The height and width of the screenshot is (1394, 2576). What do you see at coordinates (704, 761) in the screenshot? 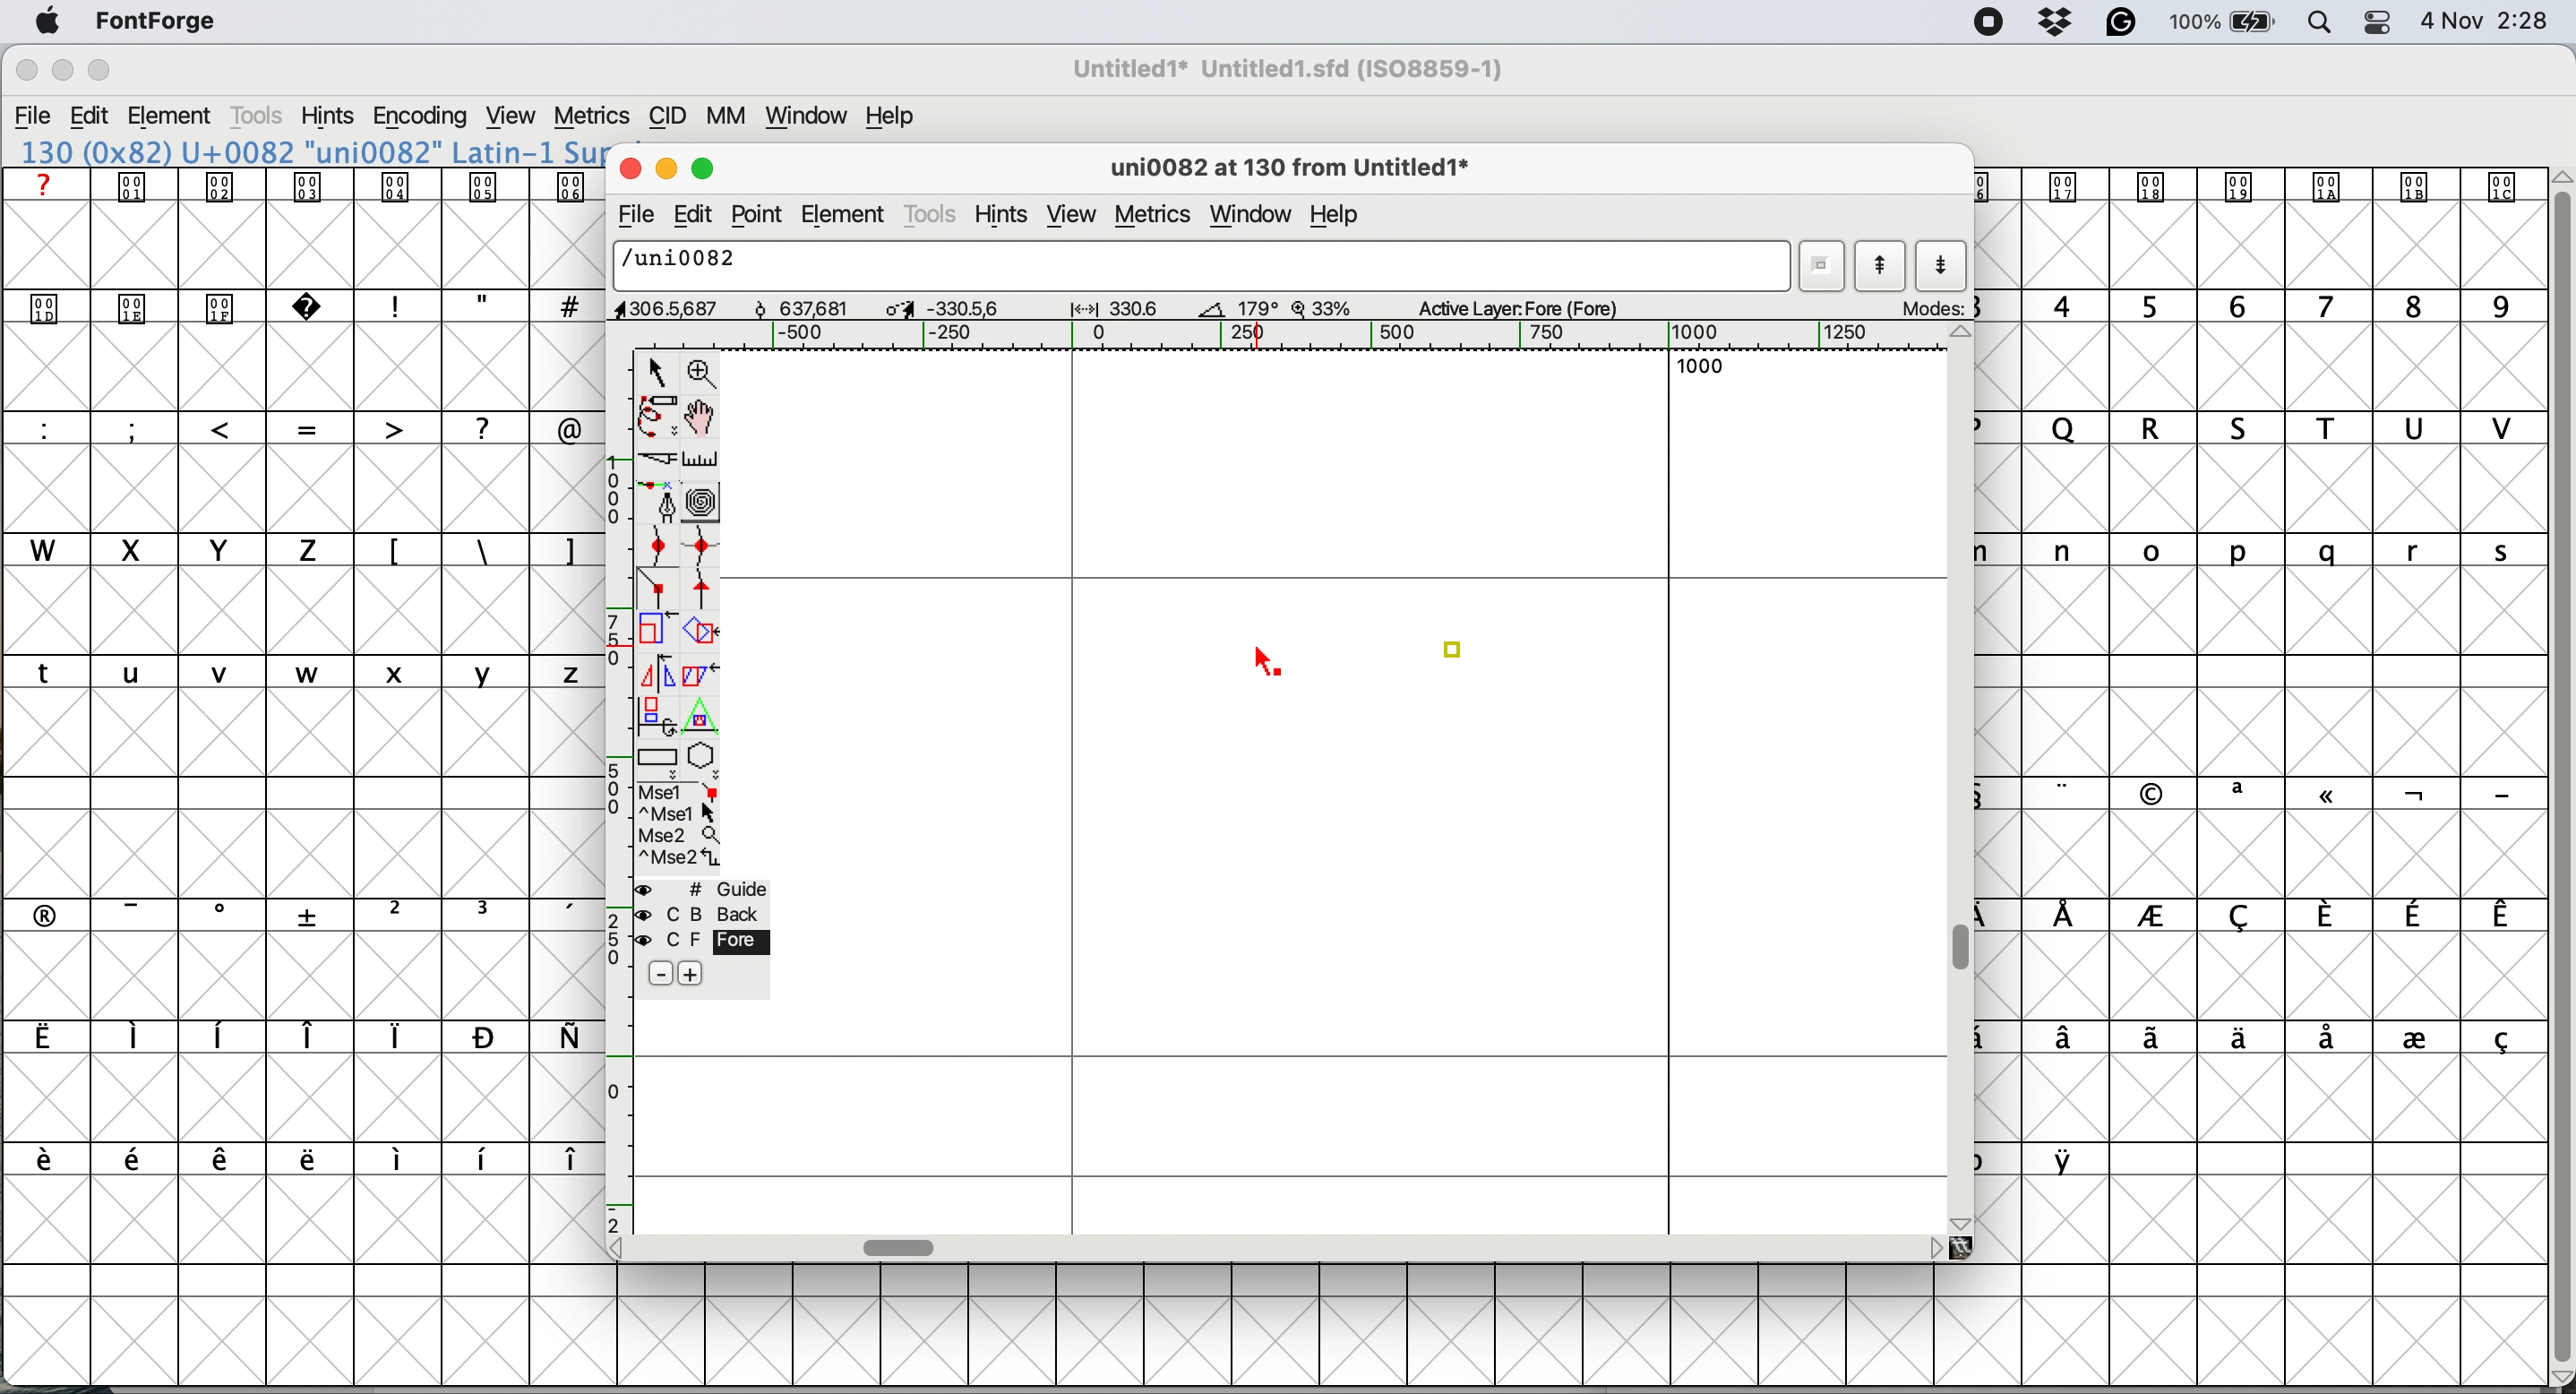
I see `stars and polygons` at bounding box center [704, 761].